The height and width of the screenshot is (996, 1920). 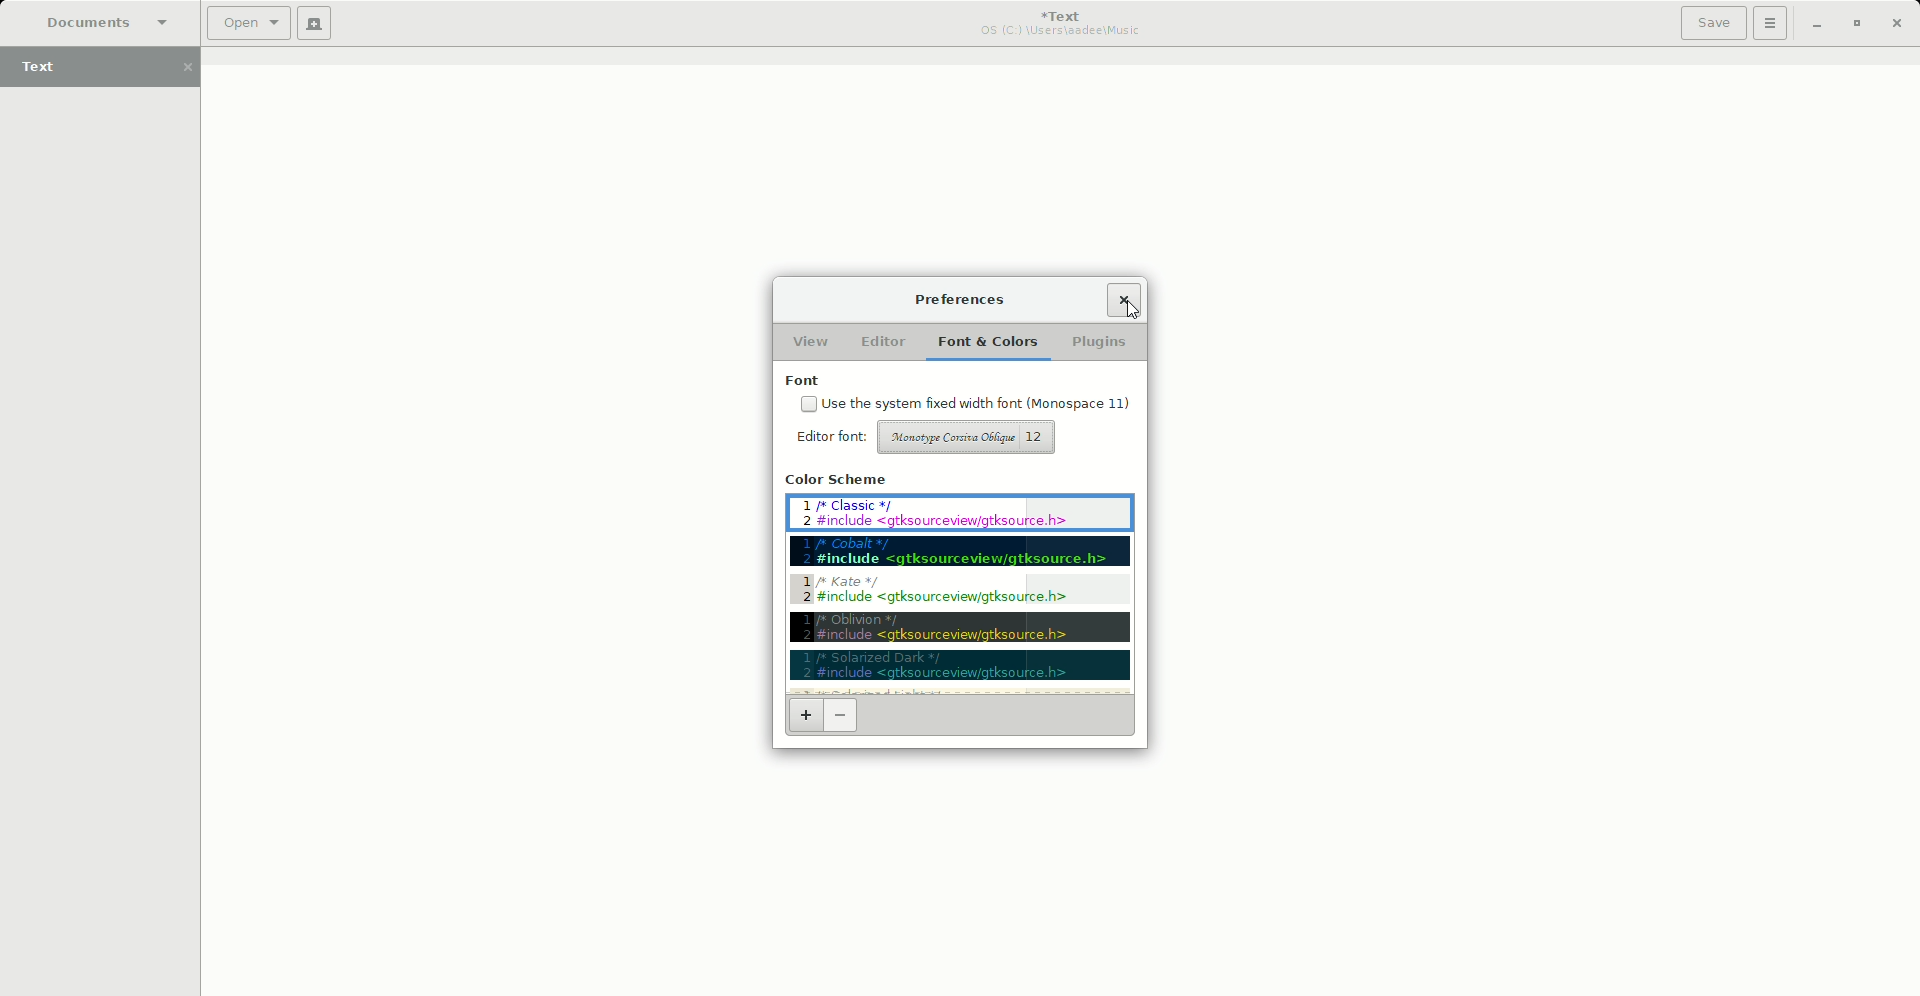 I want to click on Close, so click(x=1124, y=298).